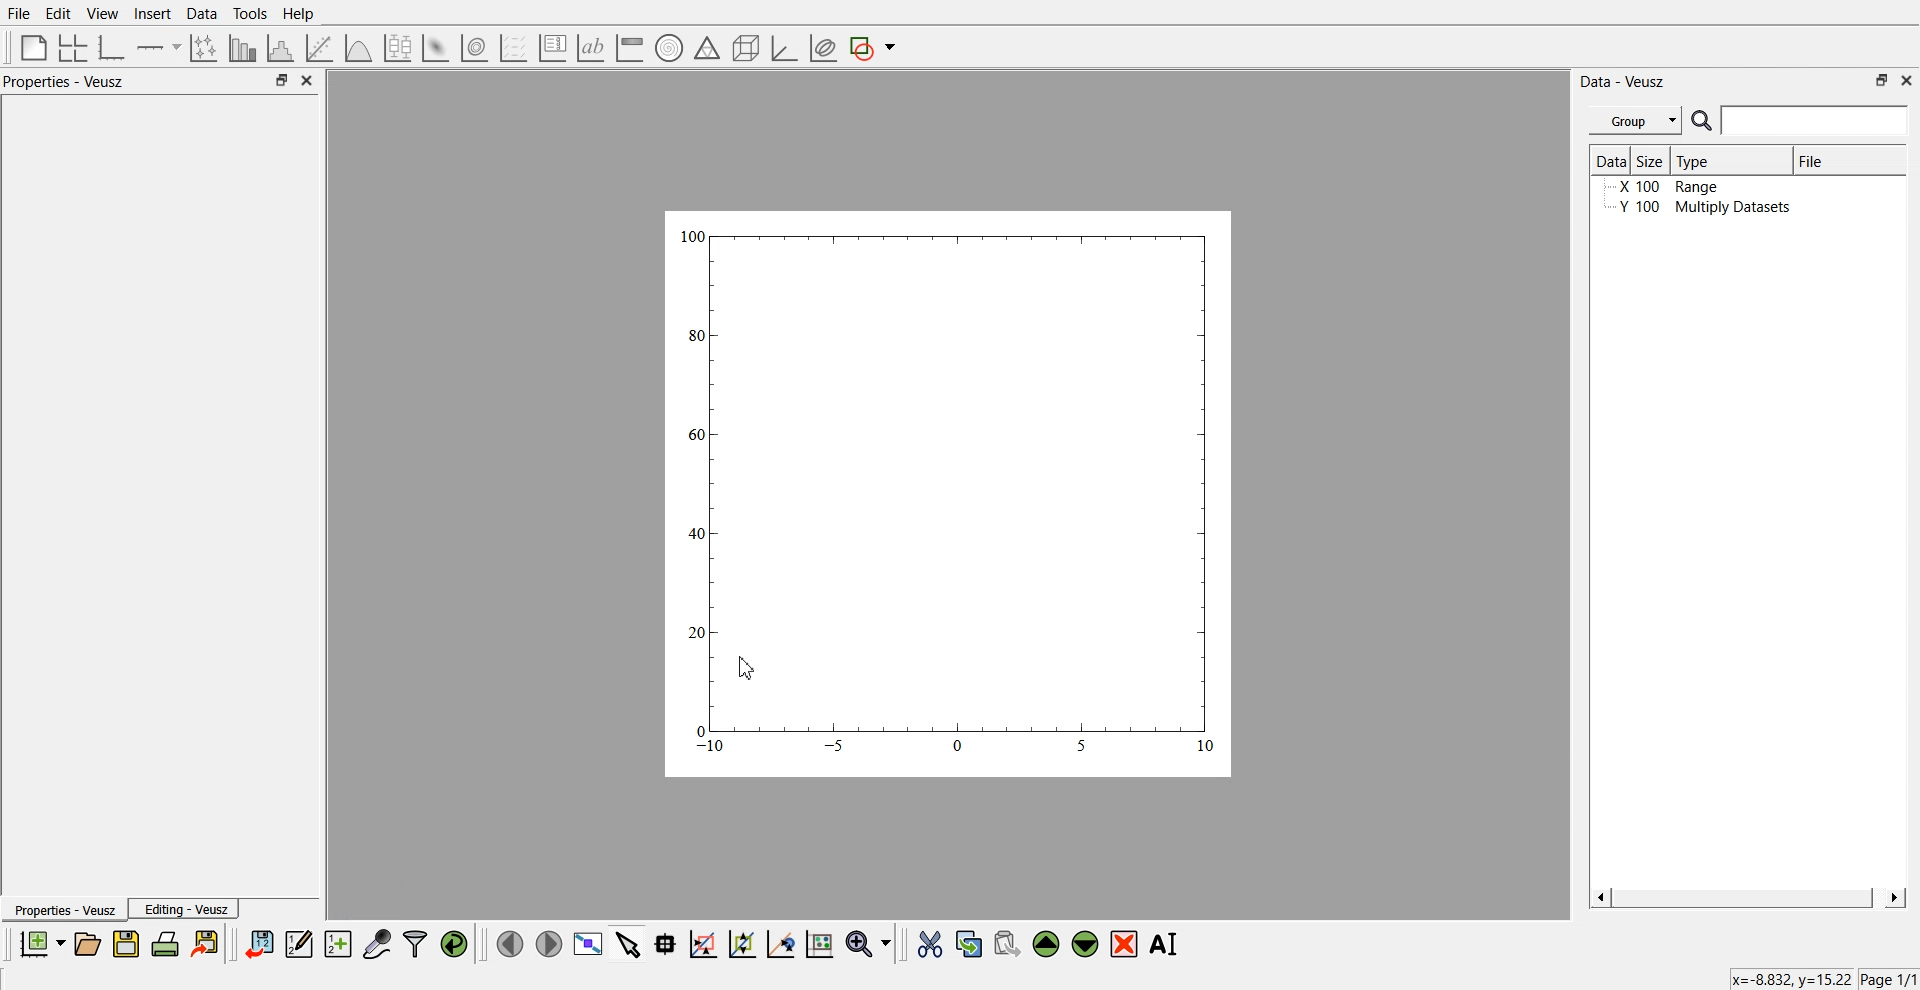 The height and width of the screenshot is (990, 1920). I want to click on minimise or maximise, so click(281, 81).